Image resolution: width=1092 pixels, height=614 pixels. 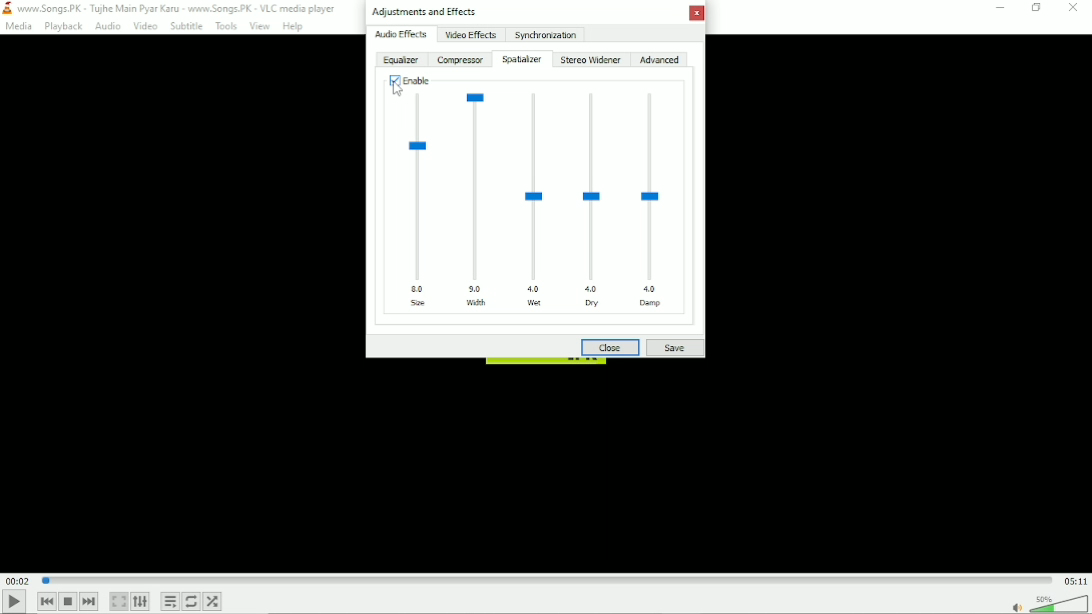 What do you see at coordinates (1075, 580) in the screenshot?
I see `Total duration` at bounding box center [1075, 580].